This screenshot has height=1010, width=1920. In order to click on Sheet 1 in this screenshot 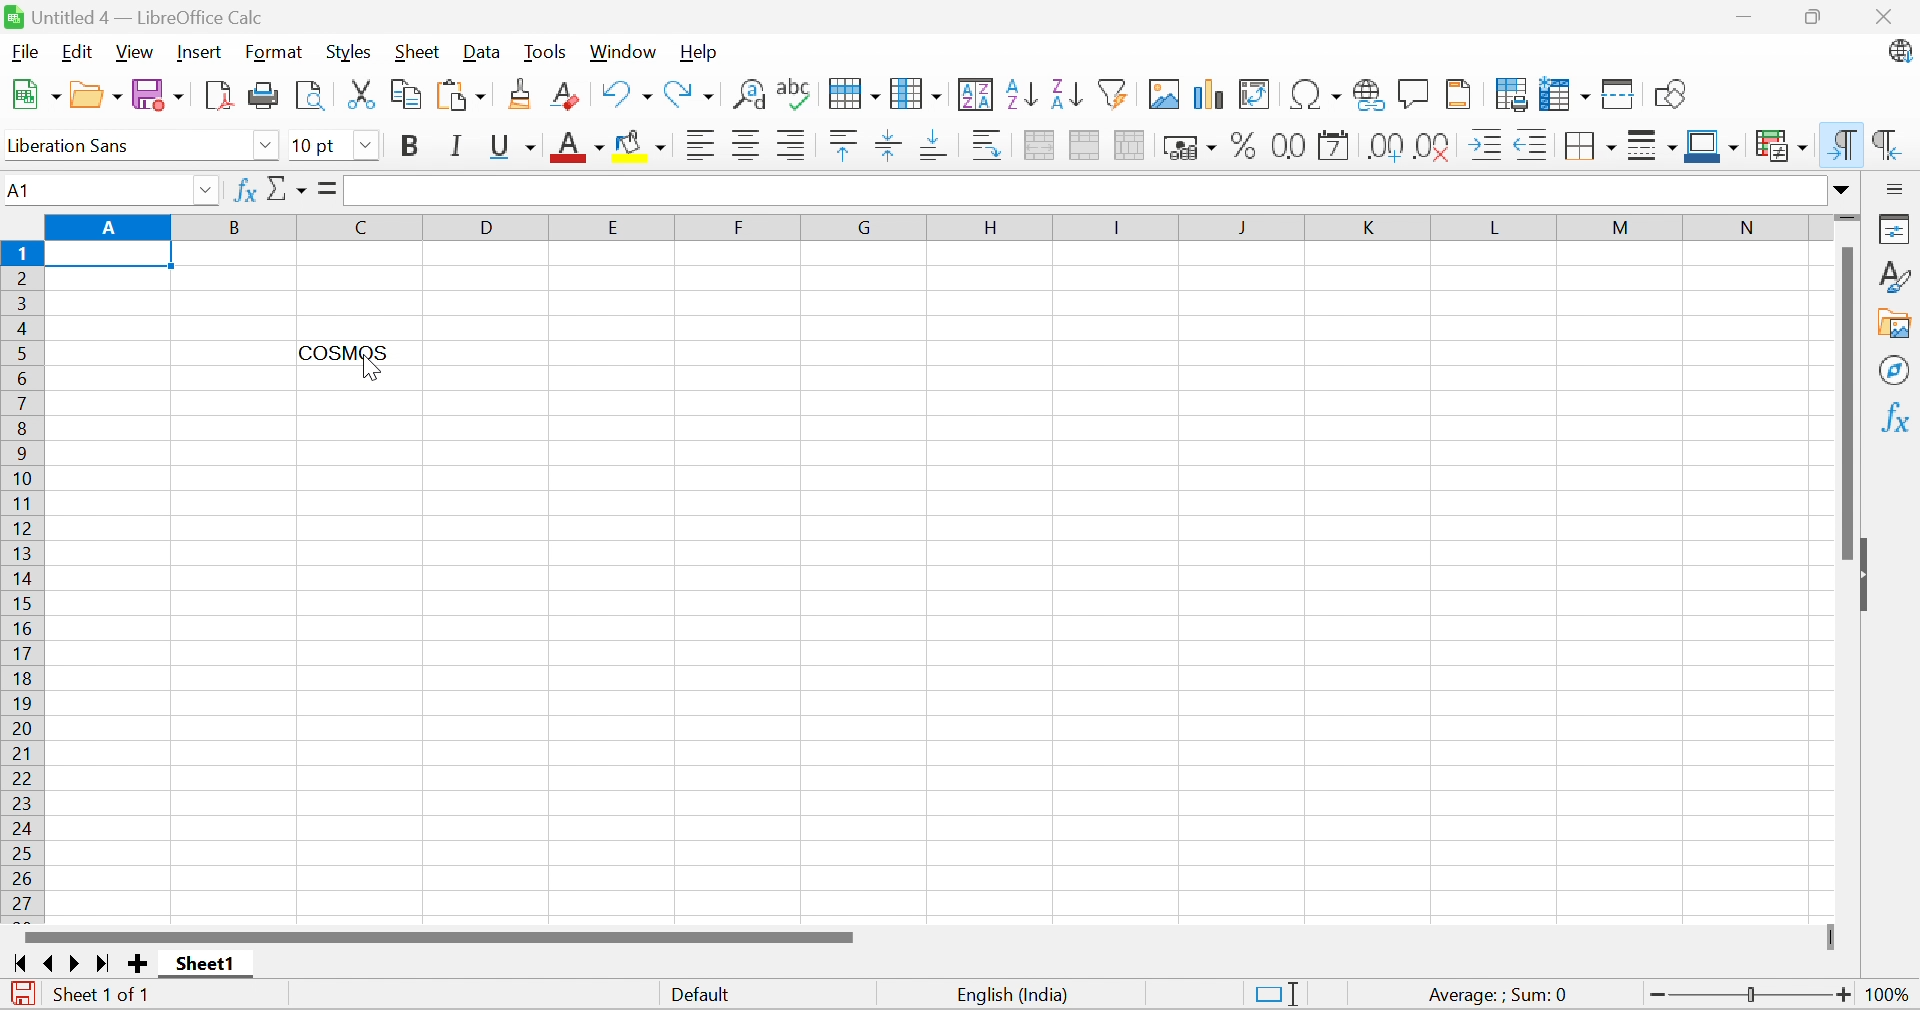, I will do `click(207, 966)`.